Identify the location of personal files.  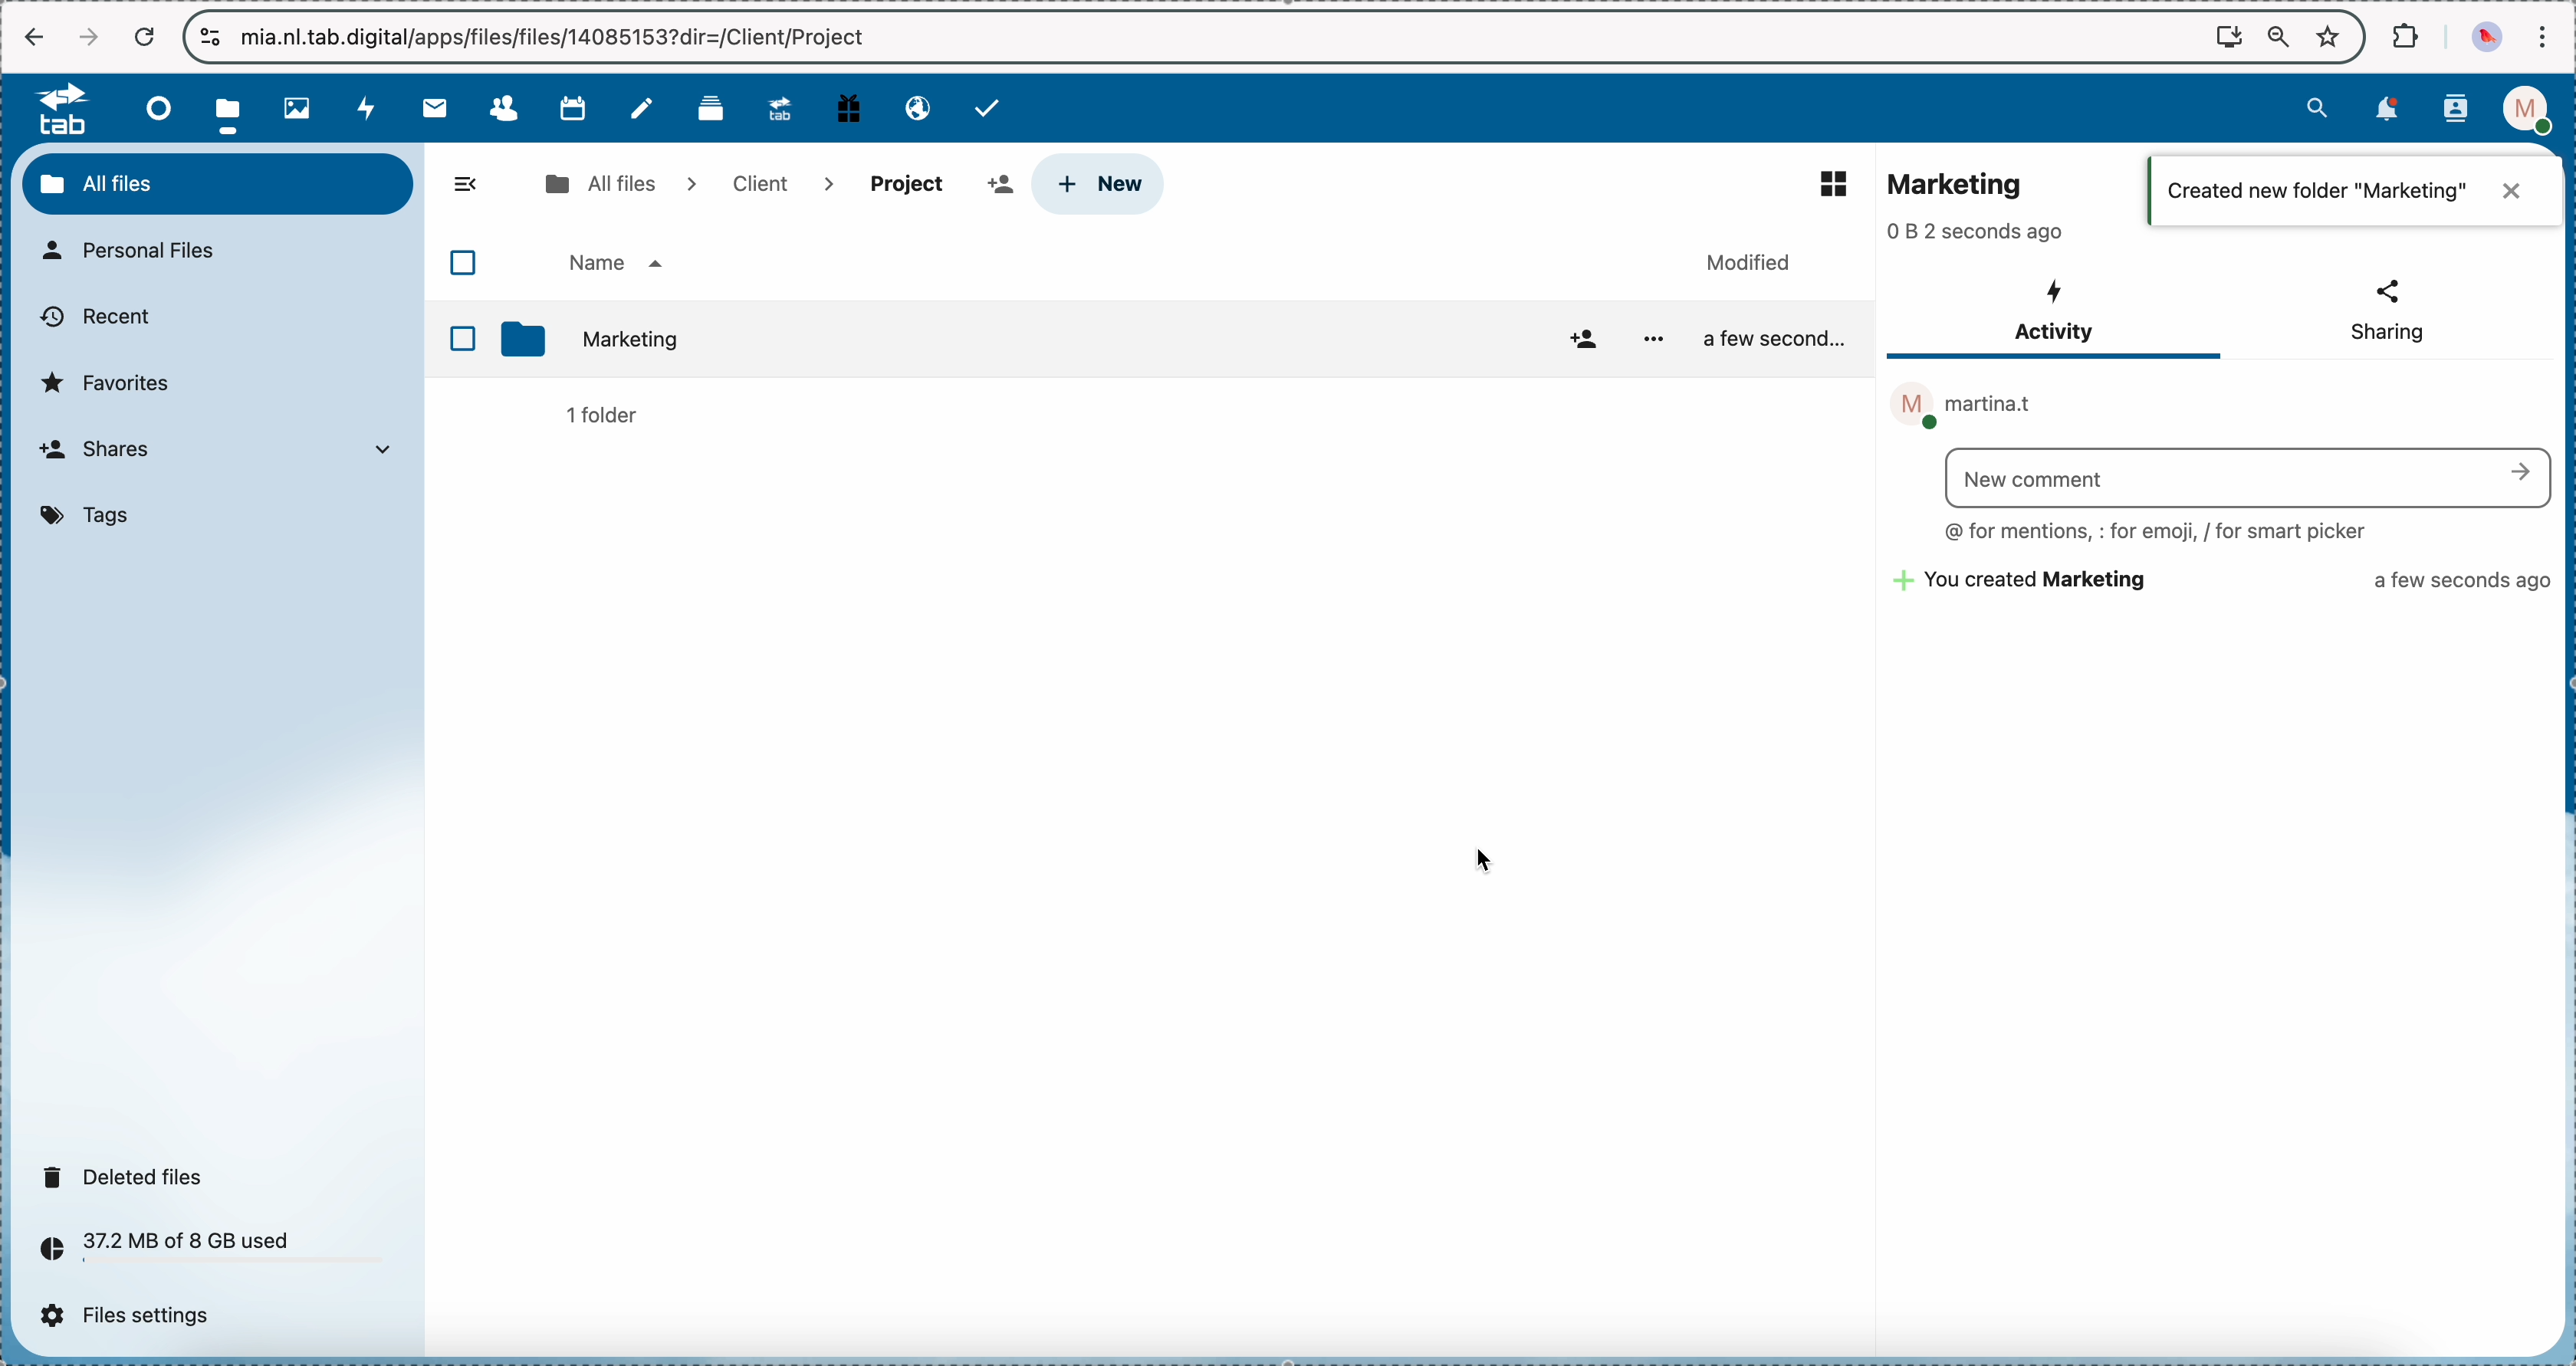
(139, 252).